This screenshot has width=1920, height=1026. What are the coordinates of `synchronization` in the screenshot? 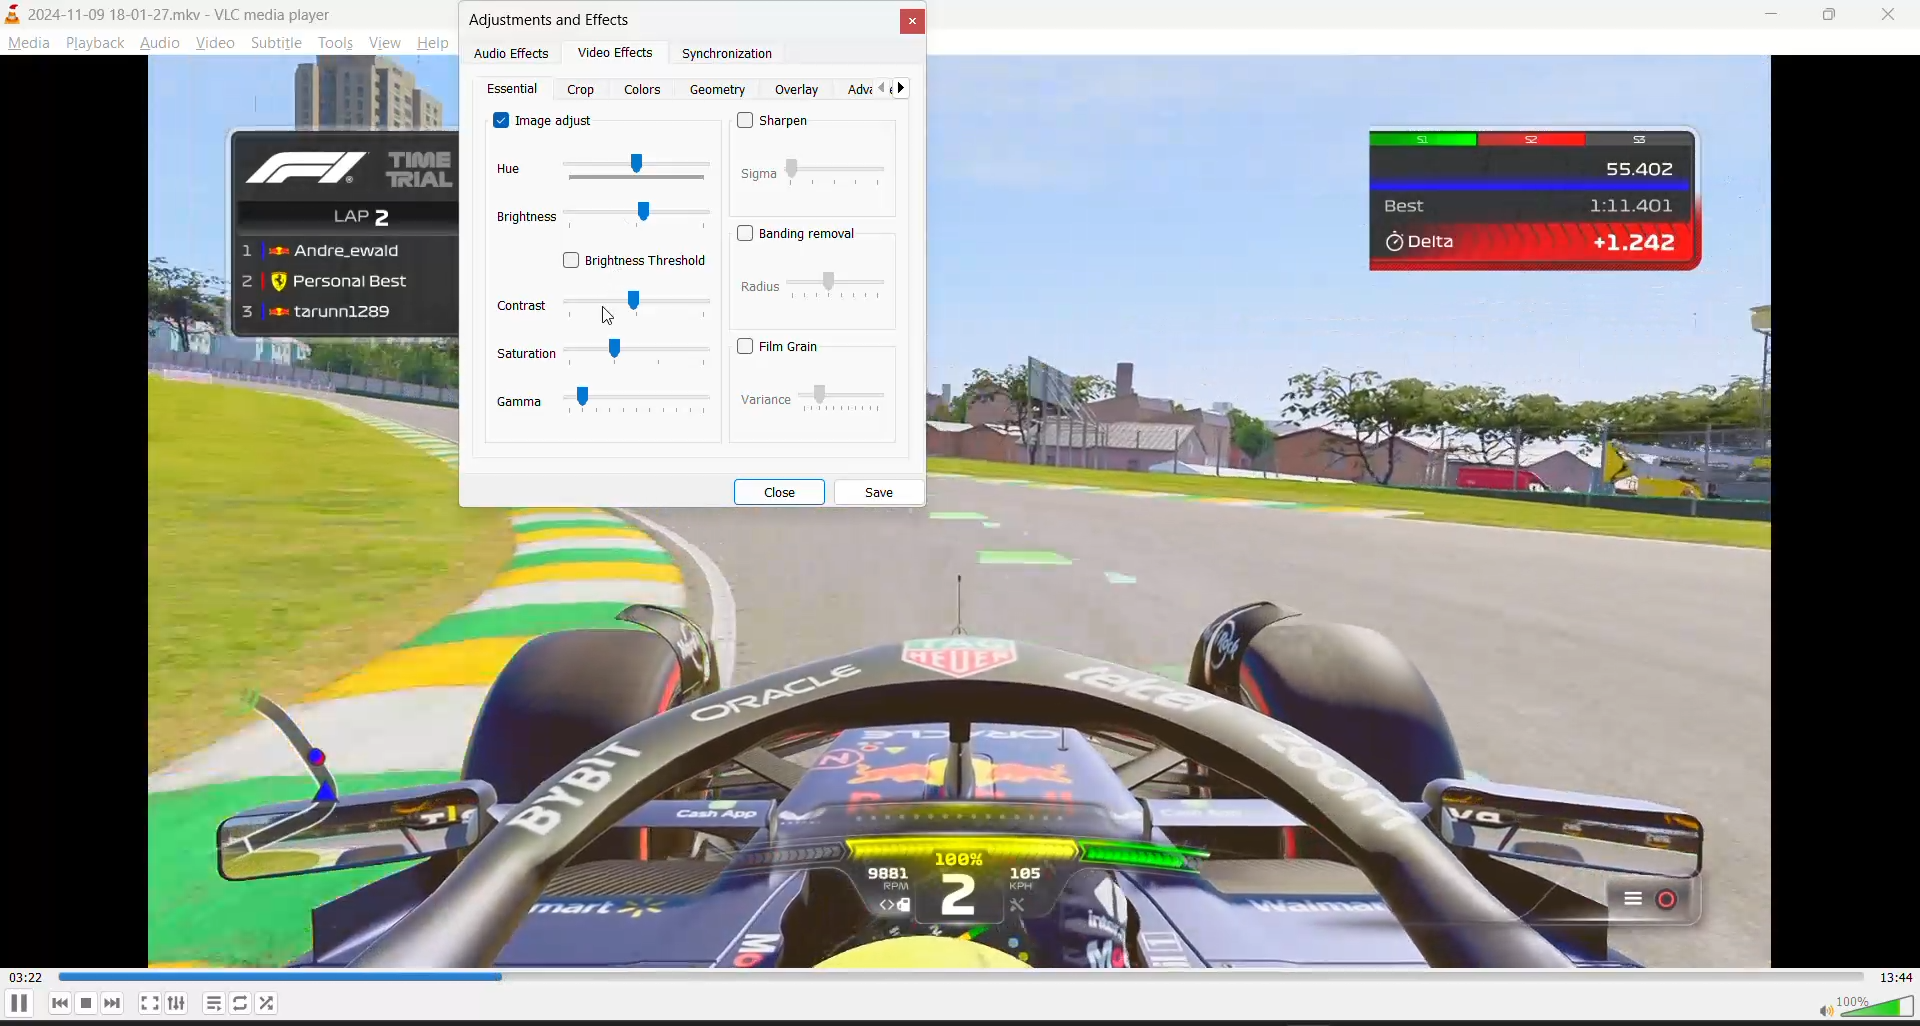 It's located at (734, 58).